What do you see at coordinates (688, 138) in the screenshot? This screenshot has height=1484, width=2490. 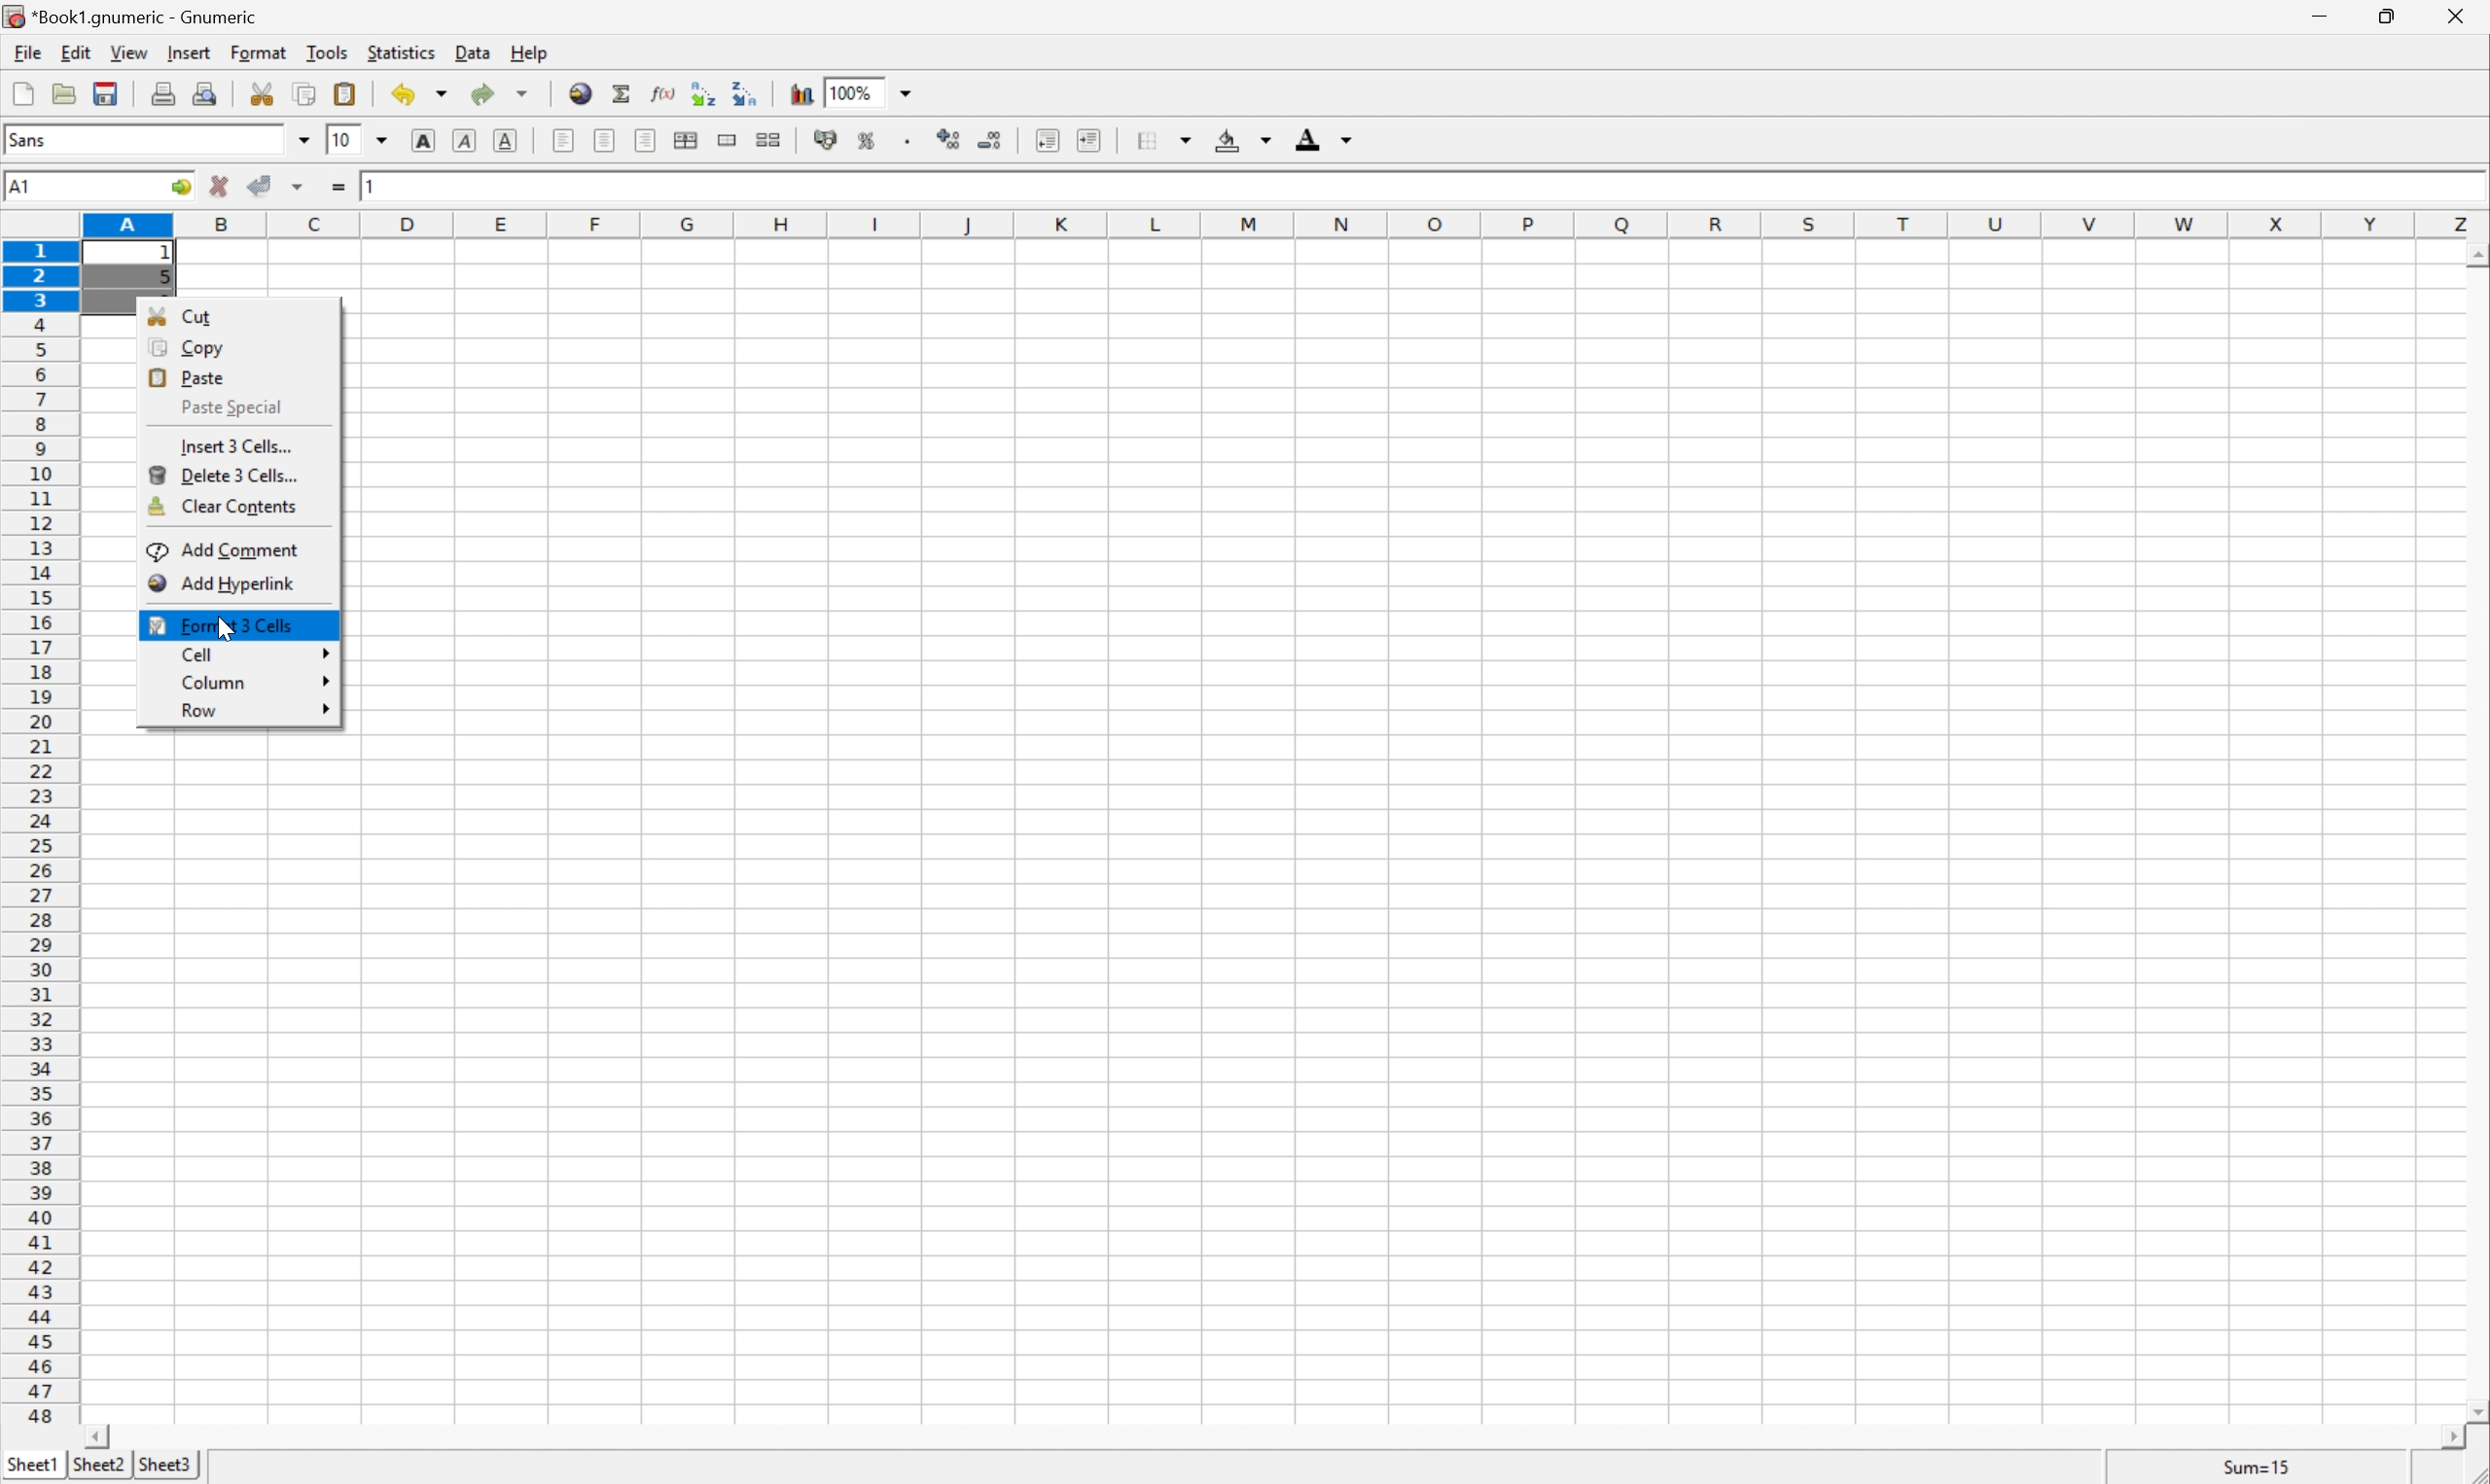 I see `center horizontally` at bounding box center [688, 138].